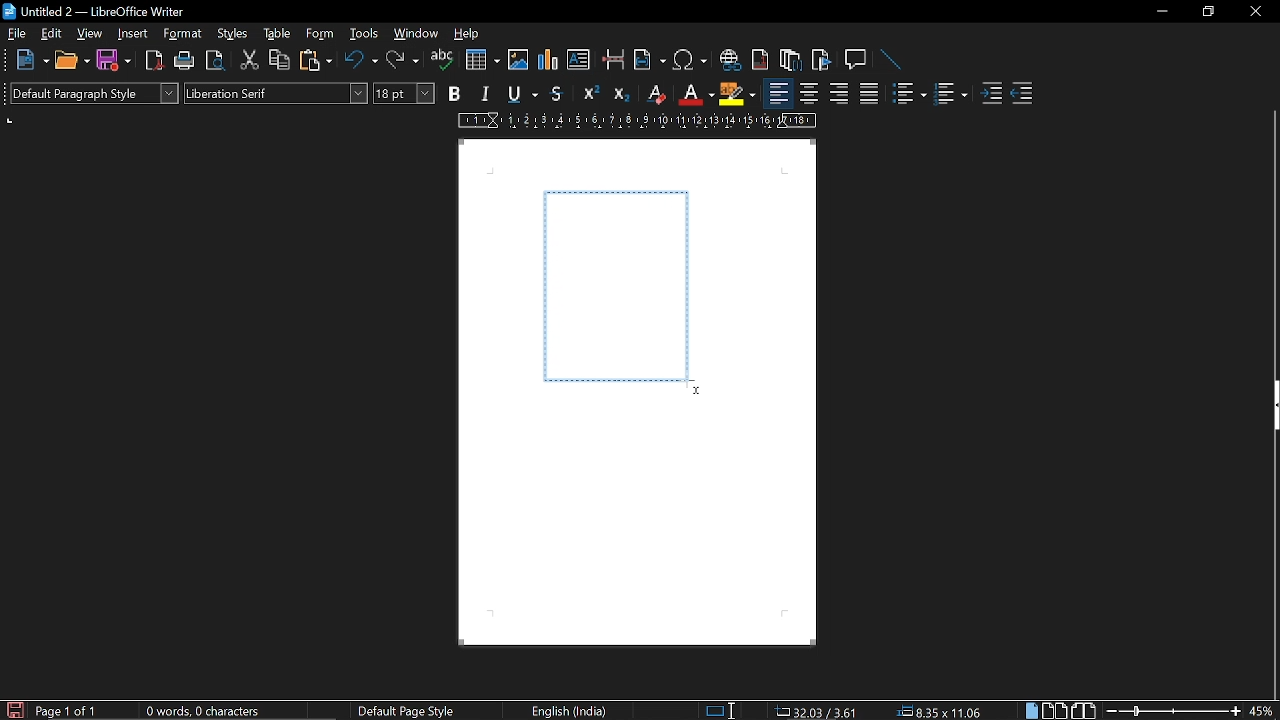 Image resolution: width=1280 pixels, height=720 pixels. I want to click on sidebar view, so click(1272, 408).